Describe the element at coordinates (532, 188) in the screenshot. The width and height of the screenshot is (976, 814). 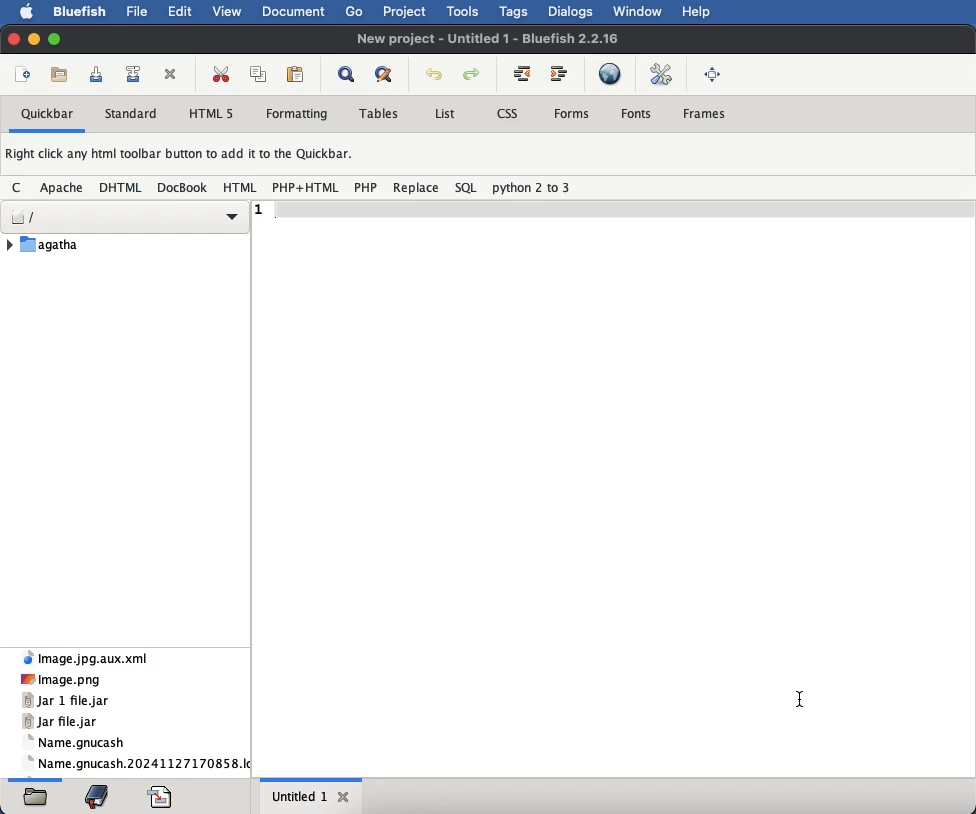
I see `python 2 to 3` at that location.